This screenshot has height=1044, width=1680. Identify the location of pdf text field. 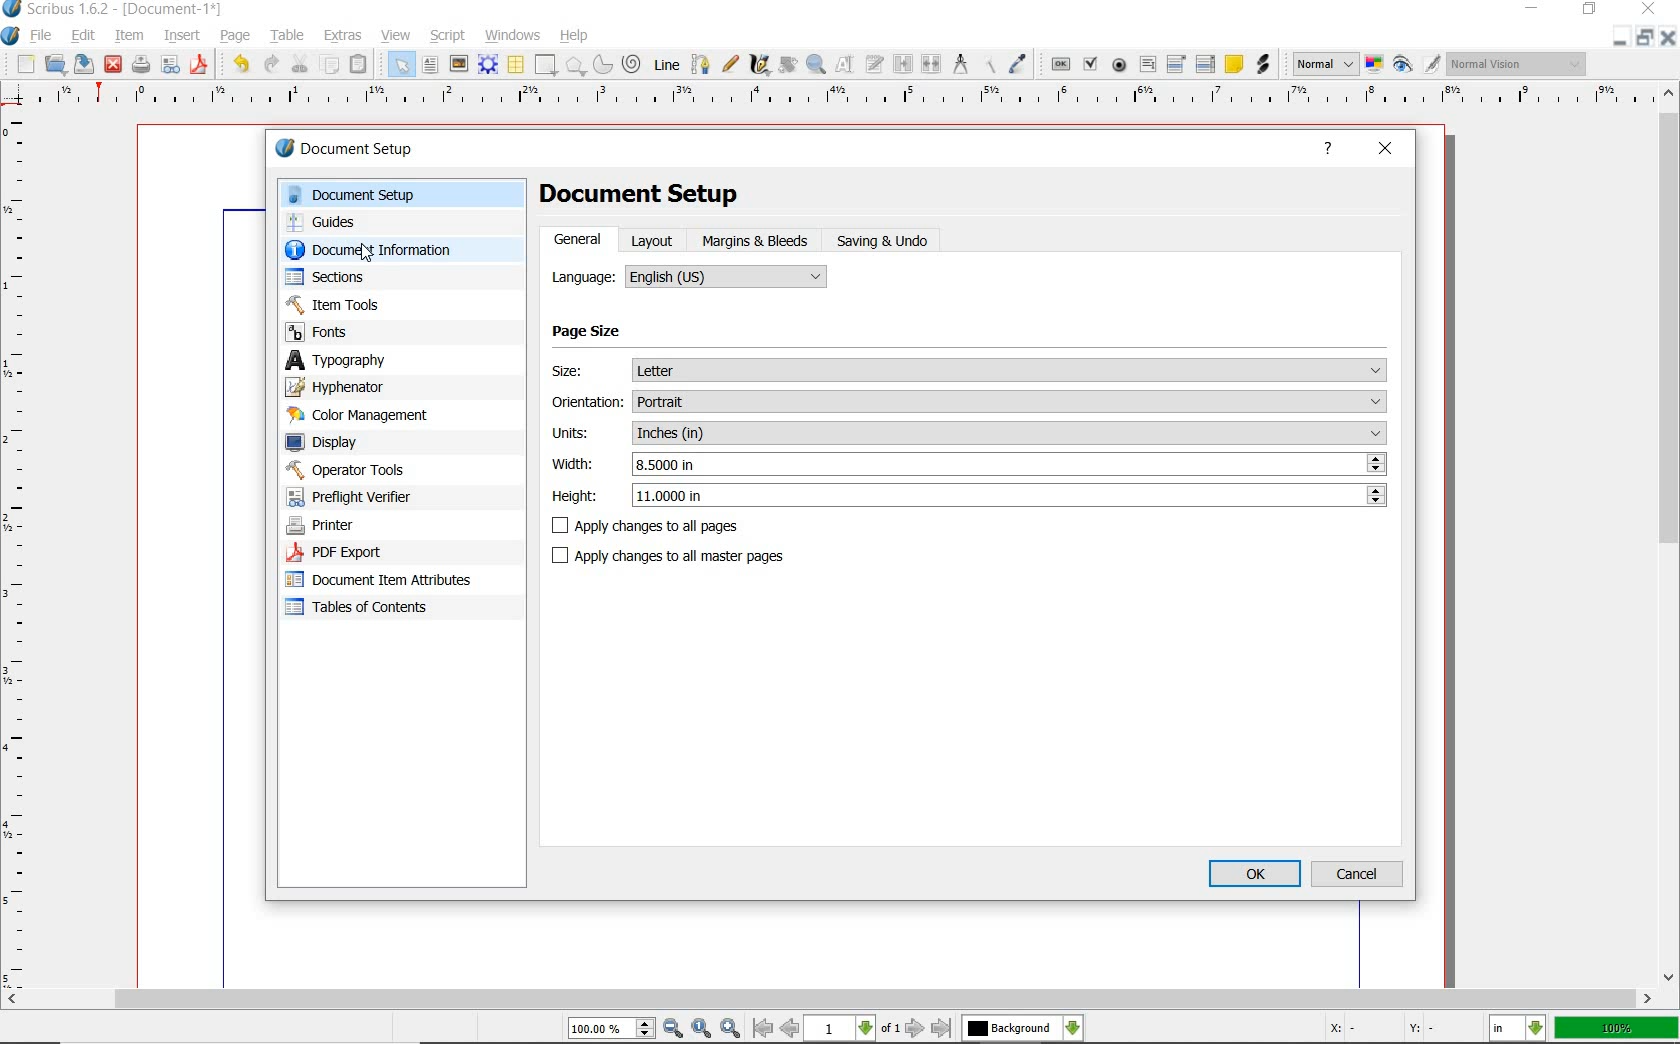
(1147, 65).